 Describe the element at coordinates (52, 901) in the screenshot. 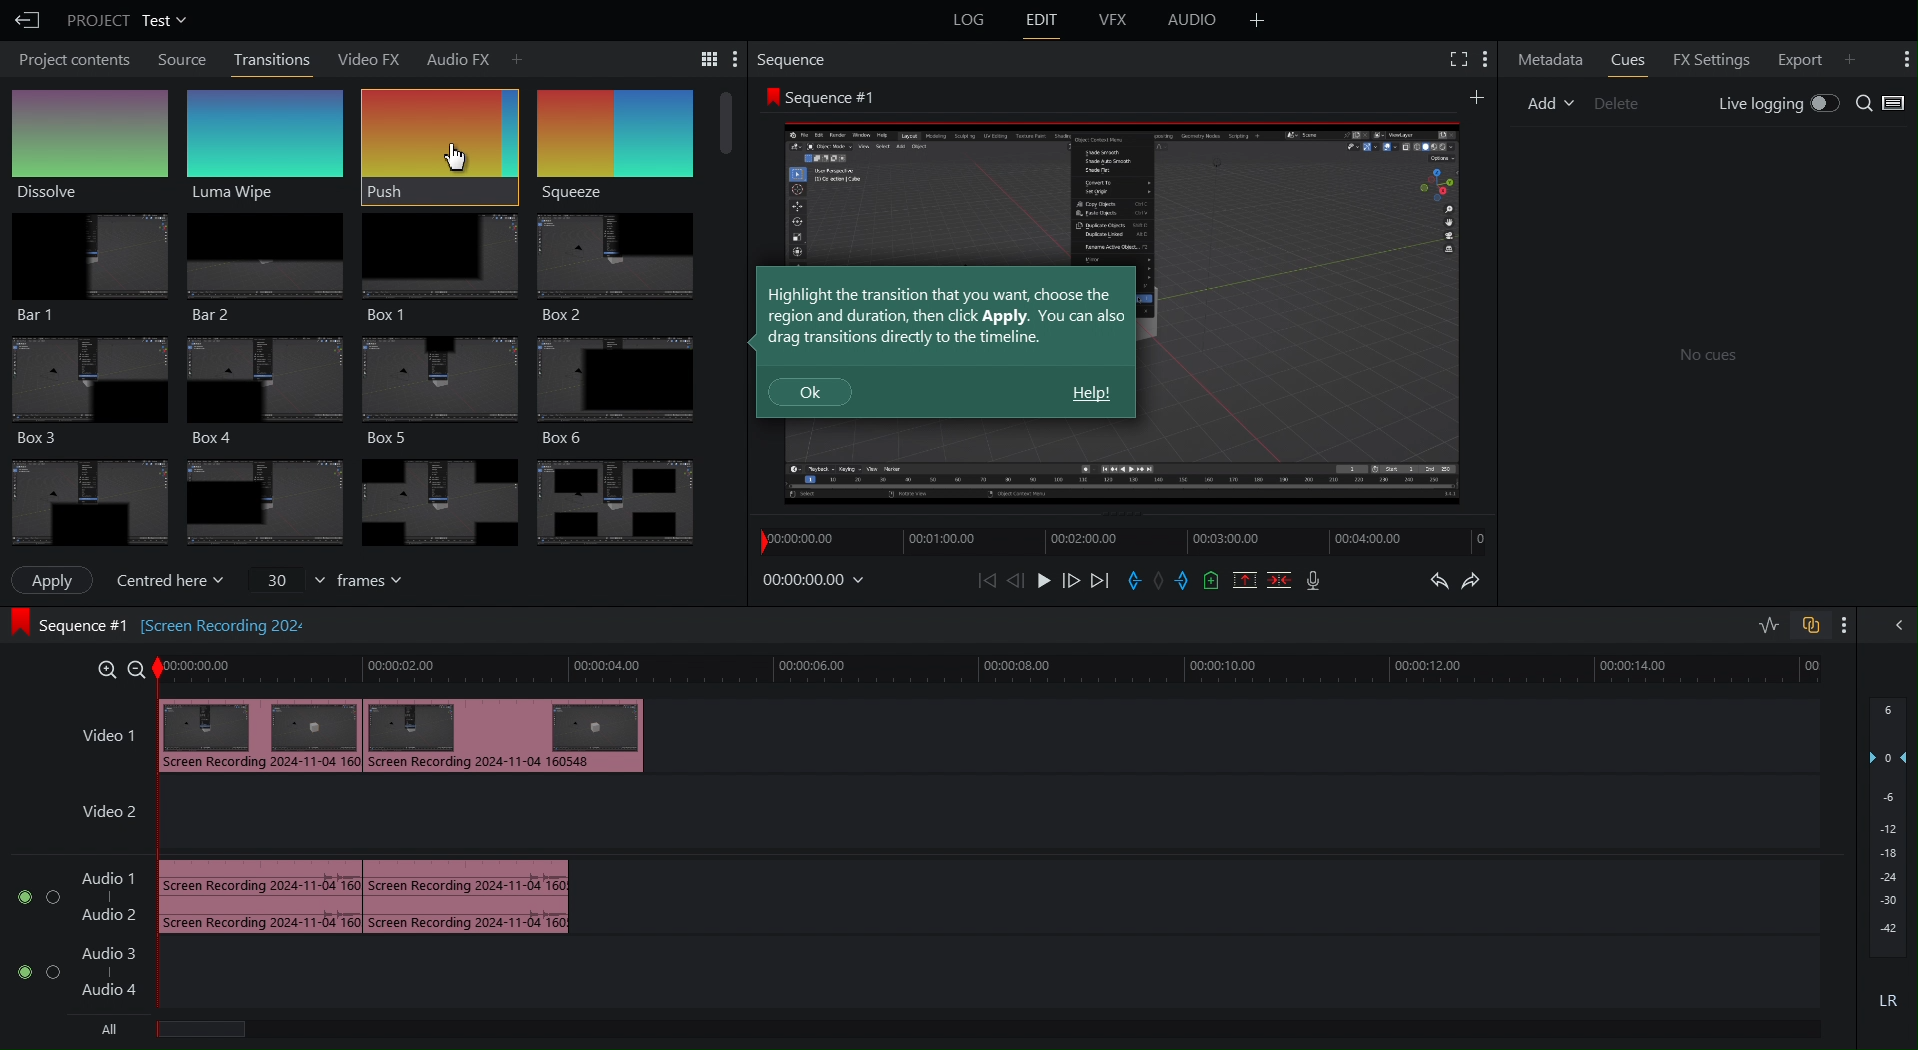

I see `toggl` at that location.